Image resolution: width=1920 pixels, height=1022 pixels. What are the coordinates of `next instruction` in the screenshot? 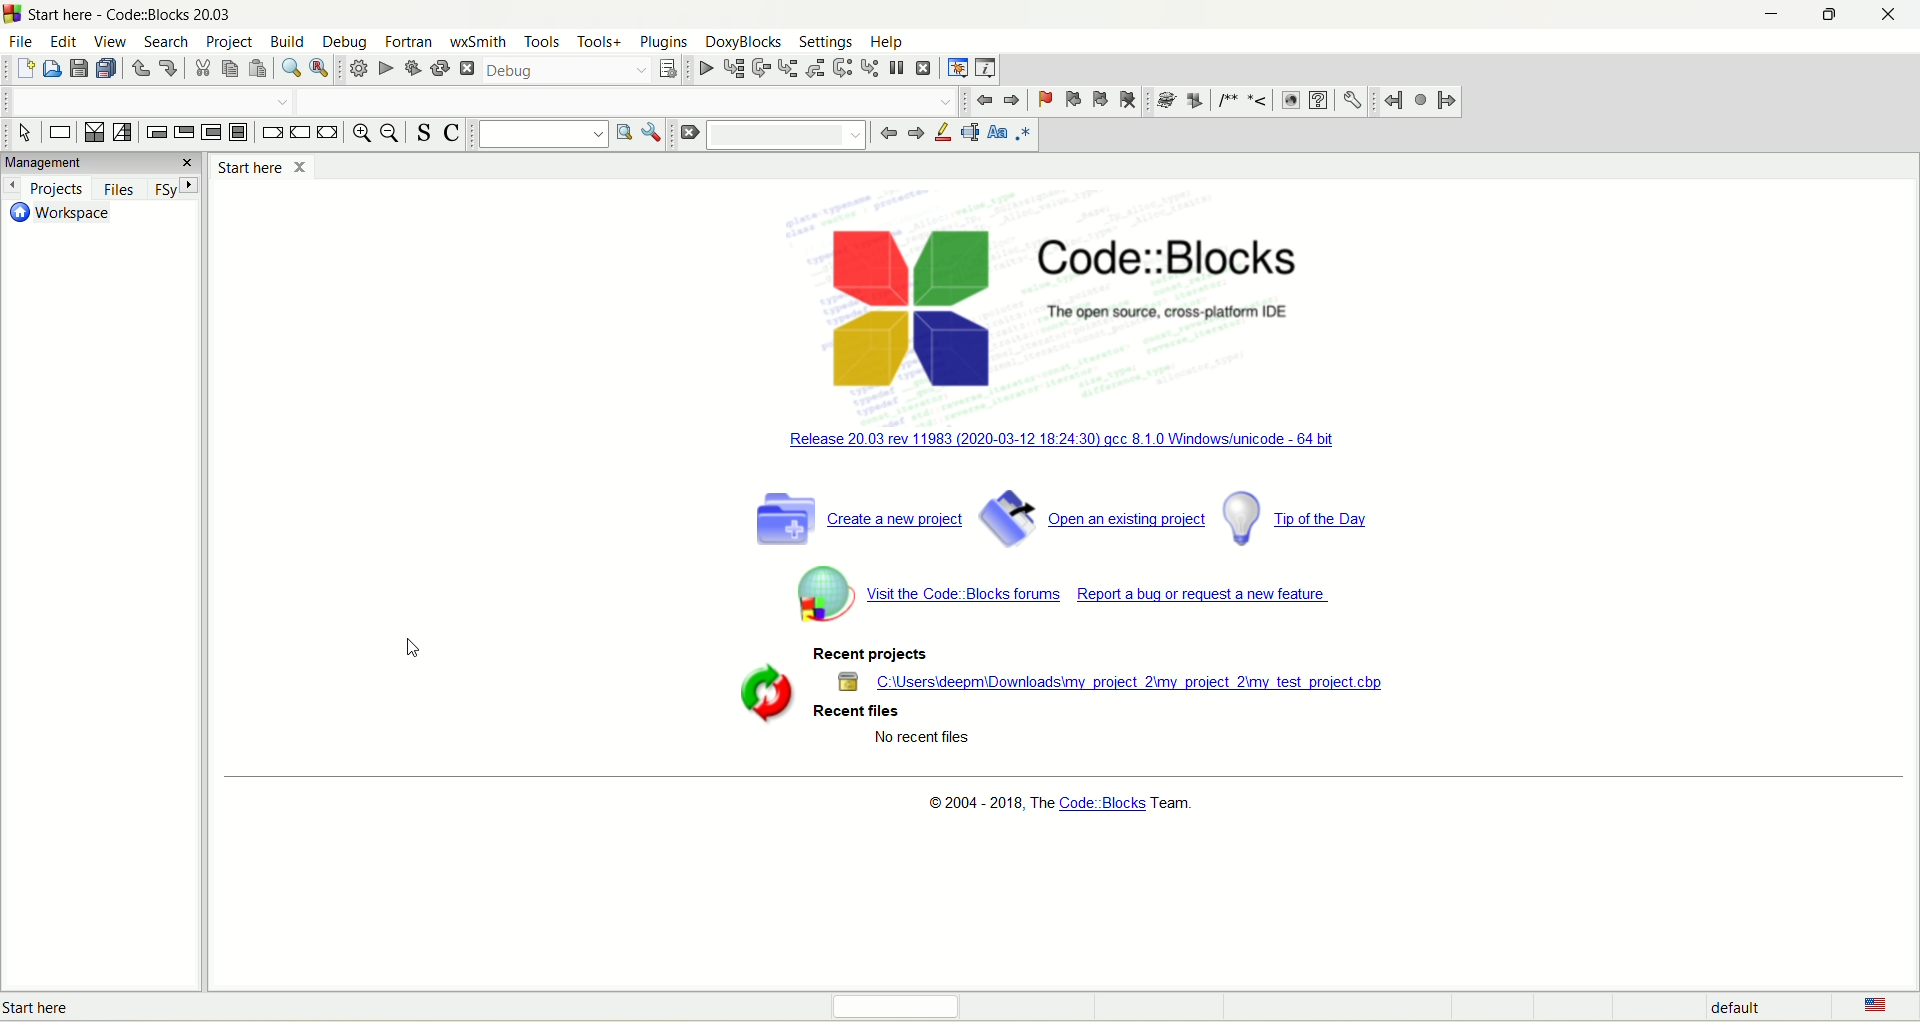 It's located at (844, 69).